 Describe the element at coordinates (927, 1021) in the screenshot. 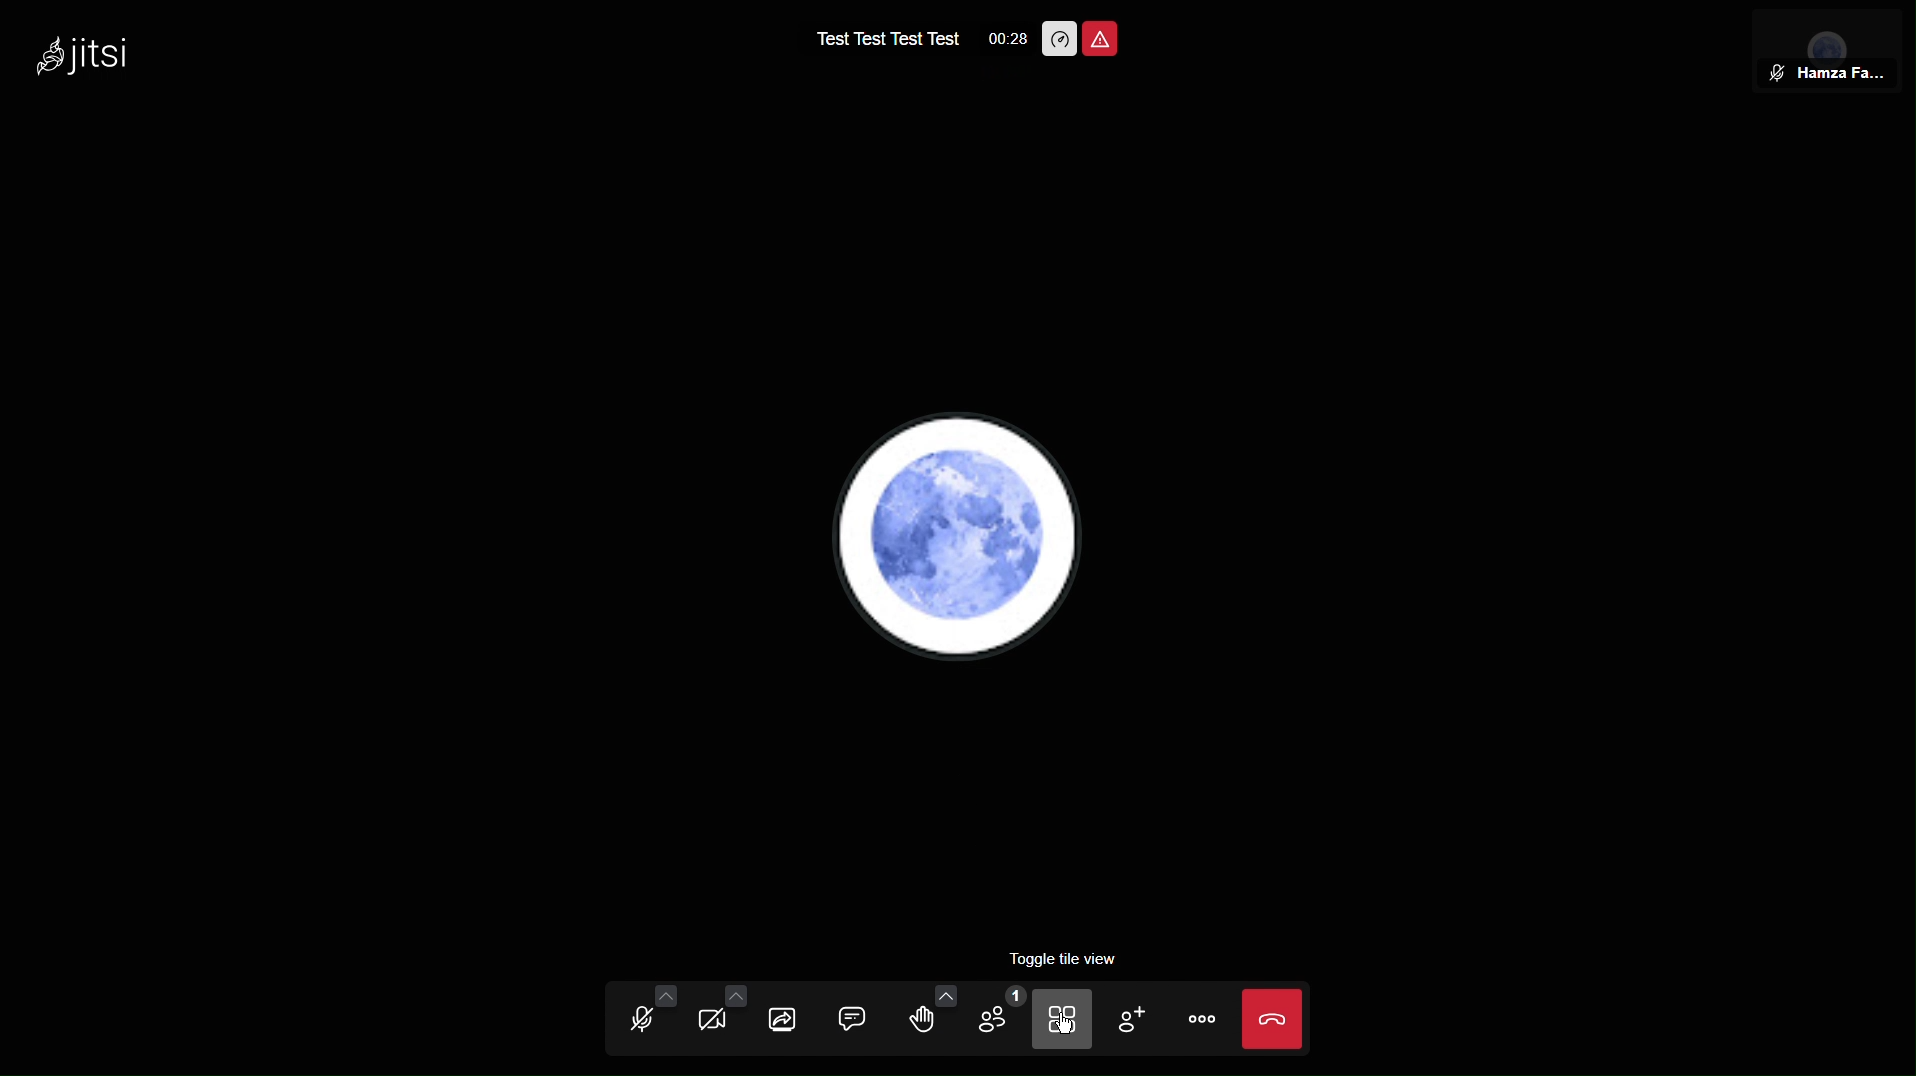

I see `Raise hand` at that location.